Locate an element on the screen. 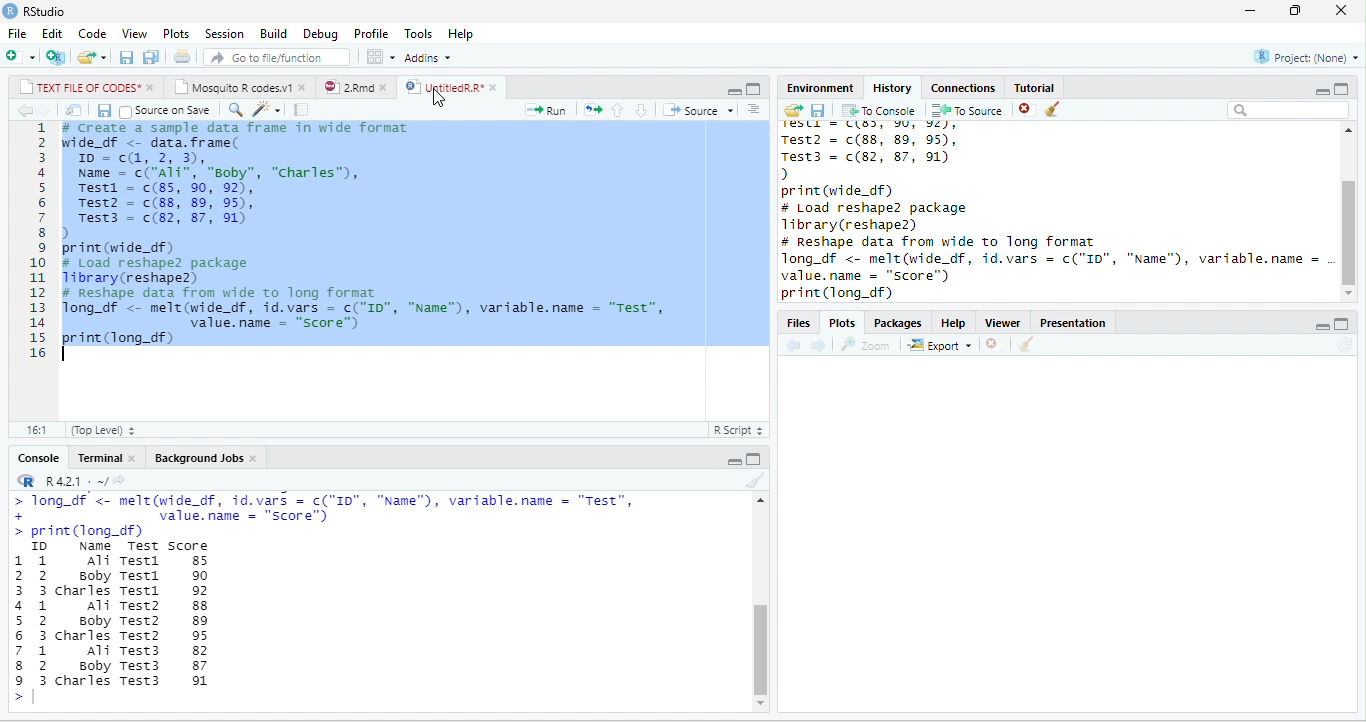 Image resolution: width=1366 pixels, height=722 pixels. Environment is located at coordinates (819, 88).